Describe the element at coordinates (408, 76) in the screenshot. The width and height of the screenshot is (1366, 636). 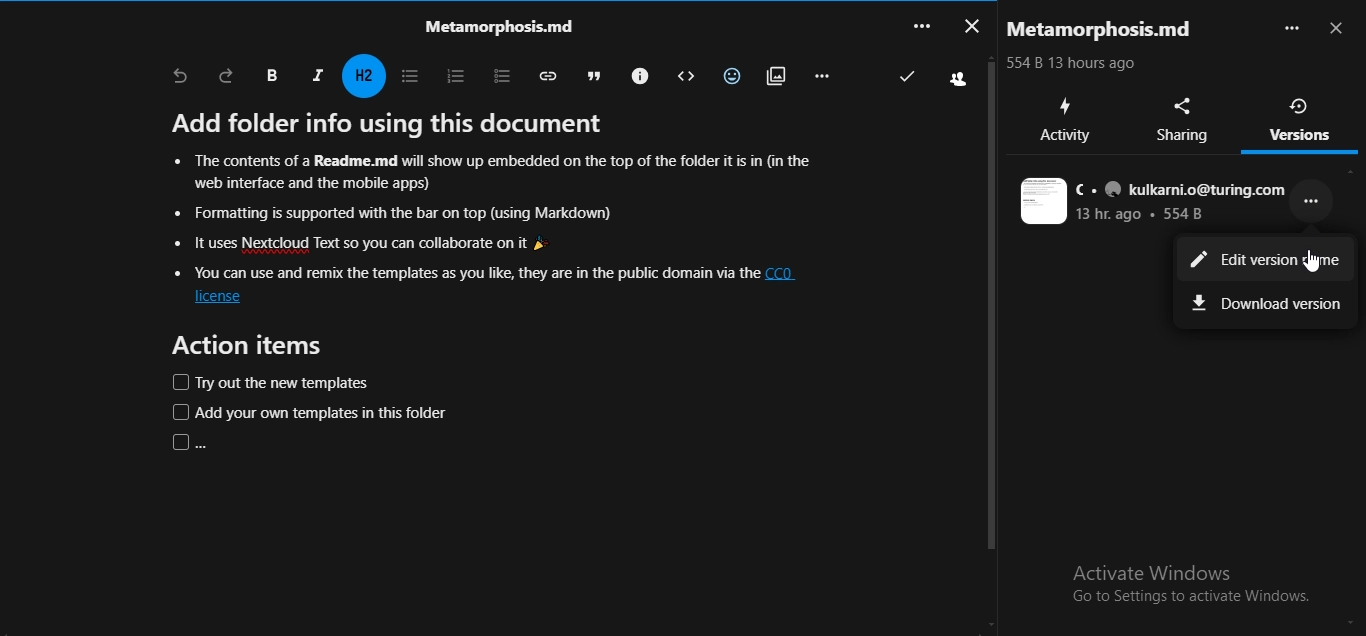
I see `unordered list` at that location.